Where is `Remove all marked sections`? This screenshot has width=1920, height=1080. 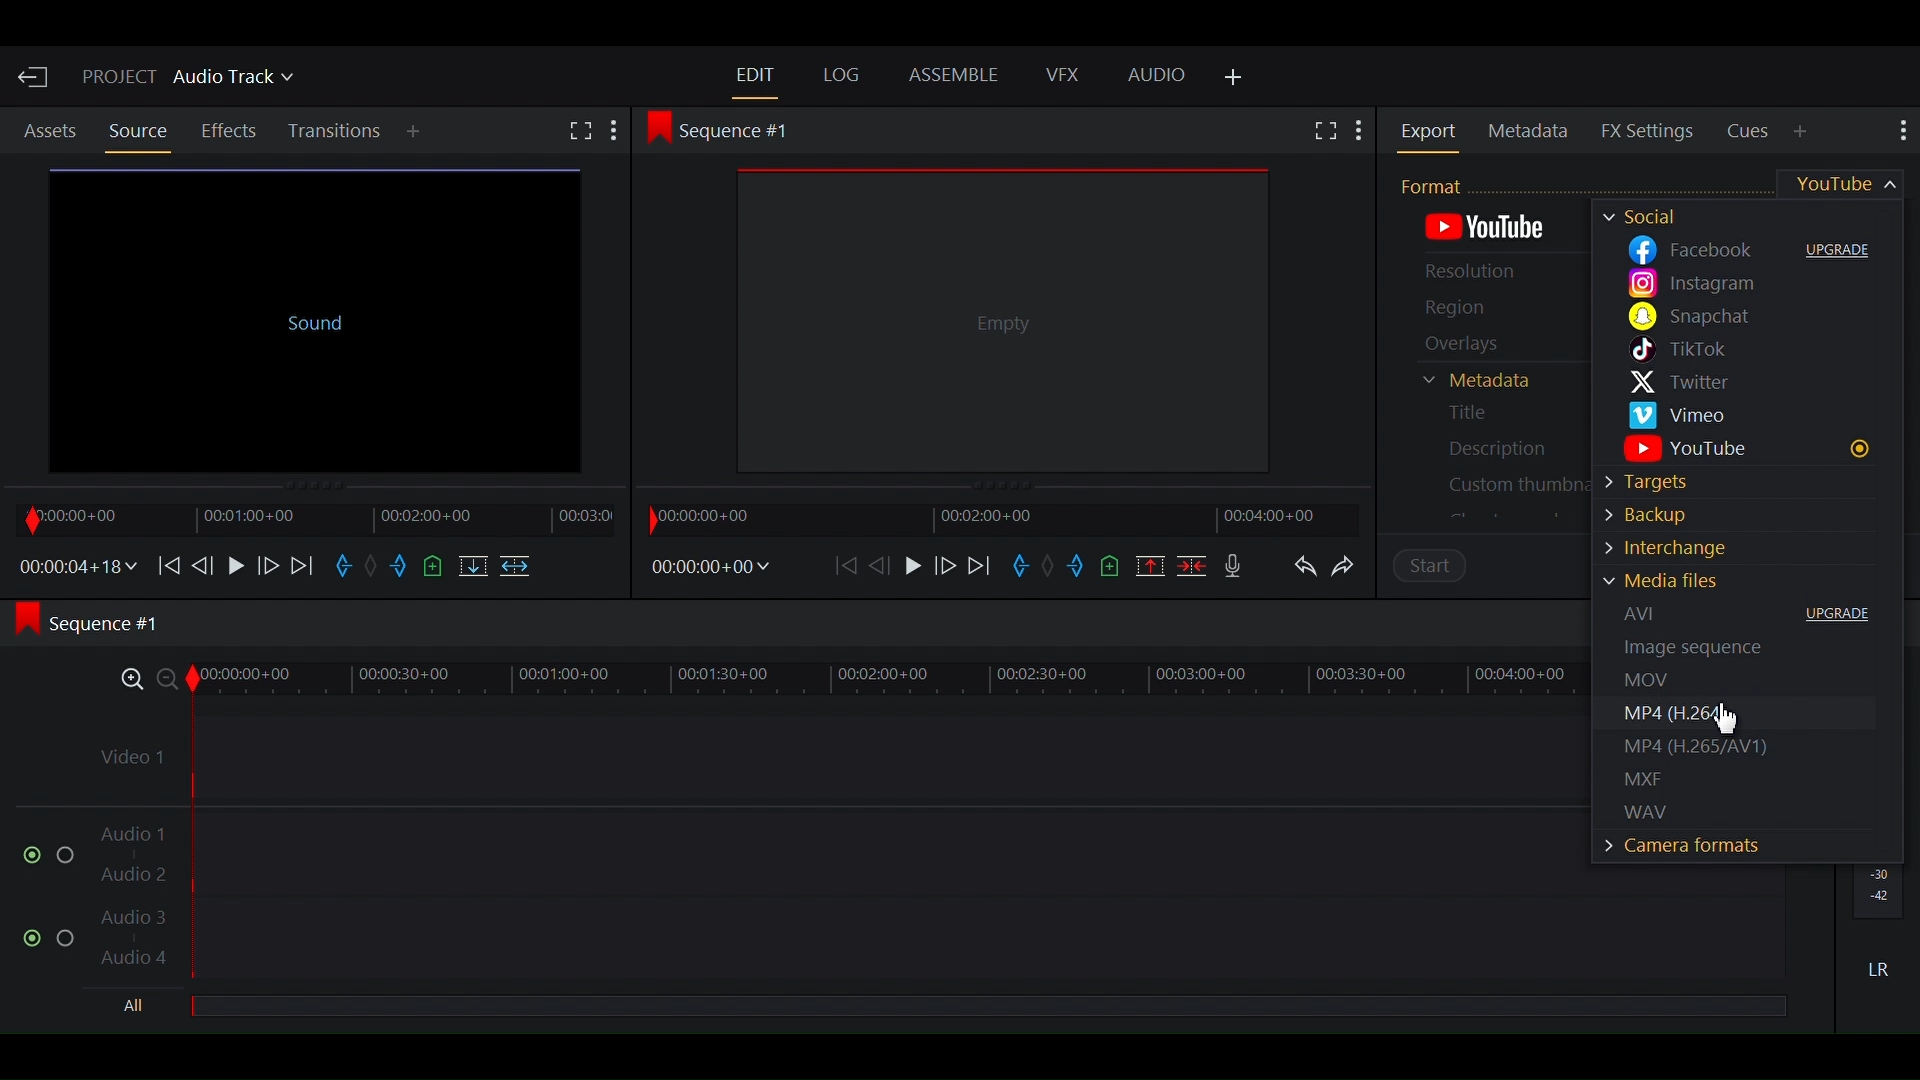 Remove all marked sections is located at coordinates (1151, 564).